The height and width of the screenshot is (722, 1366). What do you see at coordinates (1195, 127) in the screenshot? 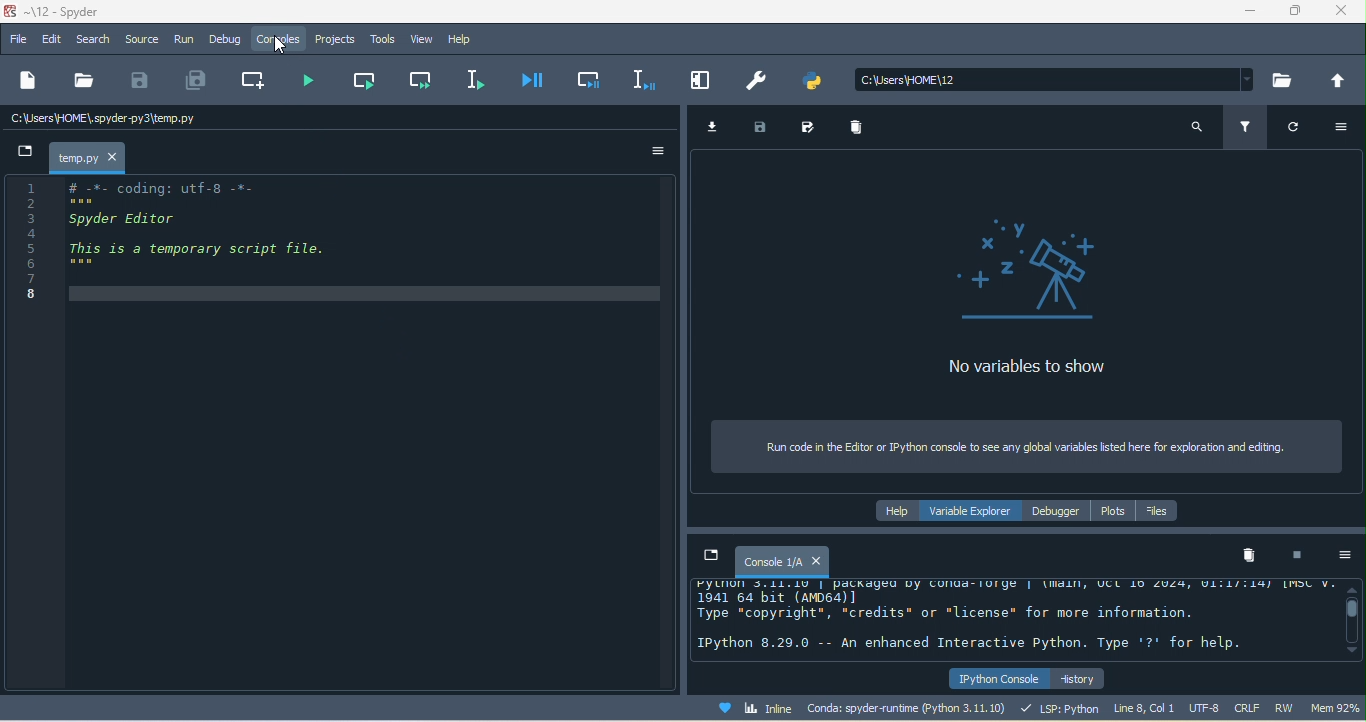
I see `search` at bounding box center [1195, 127].